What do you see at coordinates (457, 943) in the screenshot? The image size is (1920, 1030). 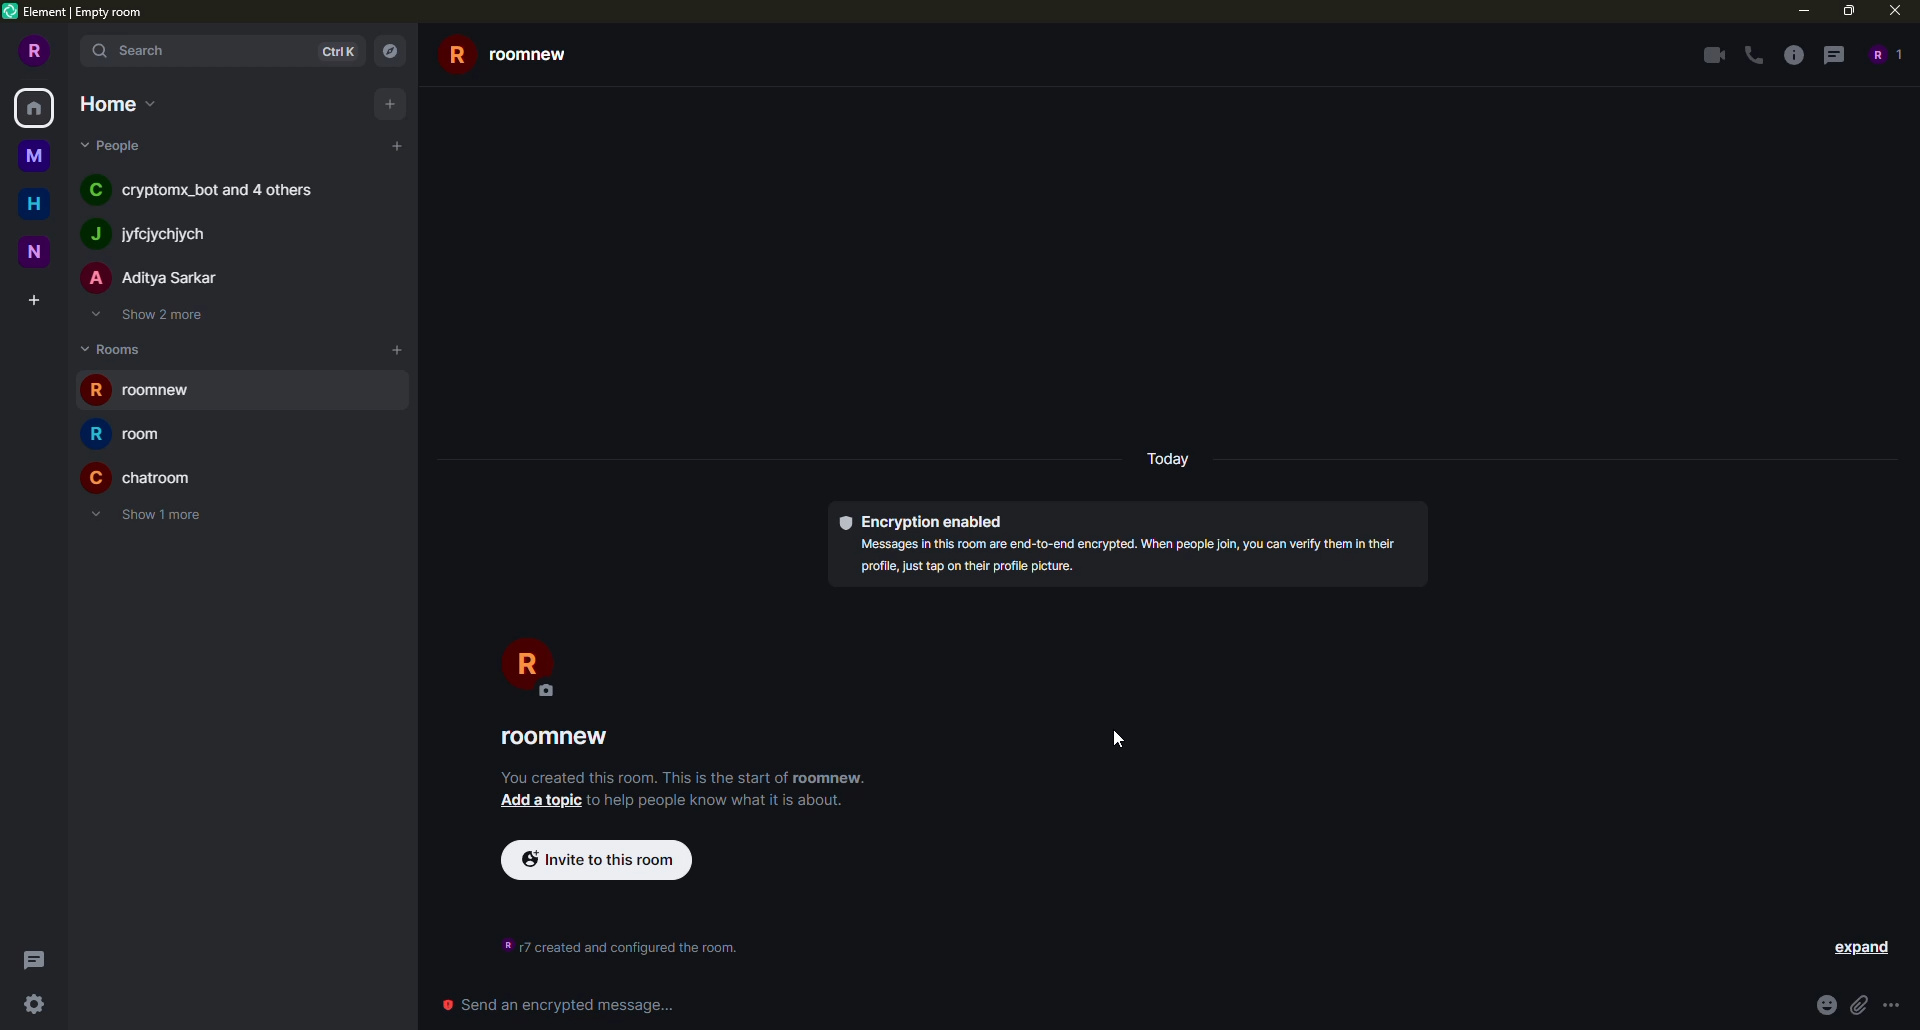 I see `time` at bounding box center [457, 943].